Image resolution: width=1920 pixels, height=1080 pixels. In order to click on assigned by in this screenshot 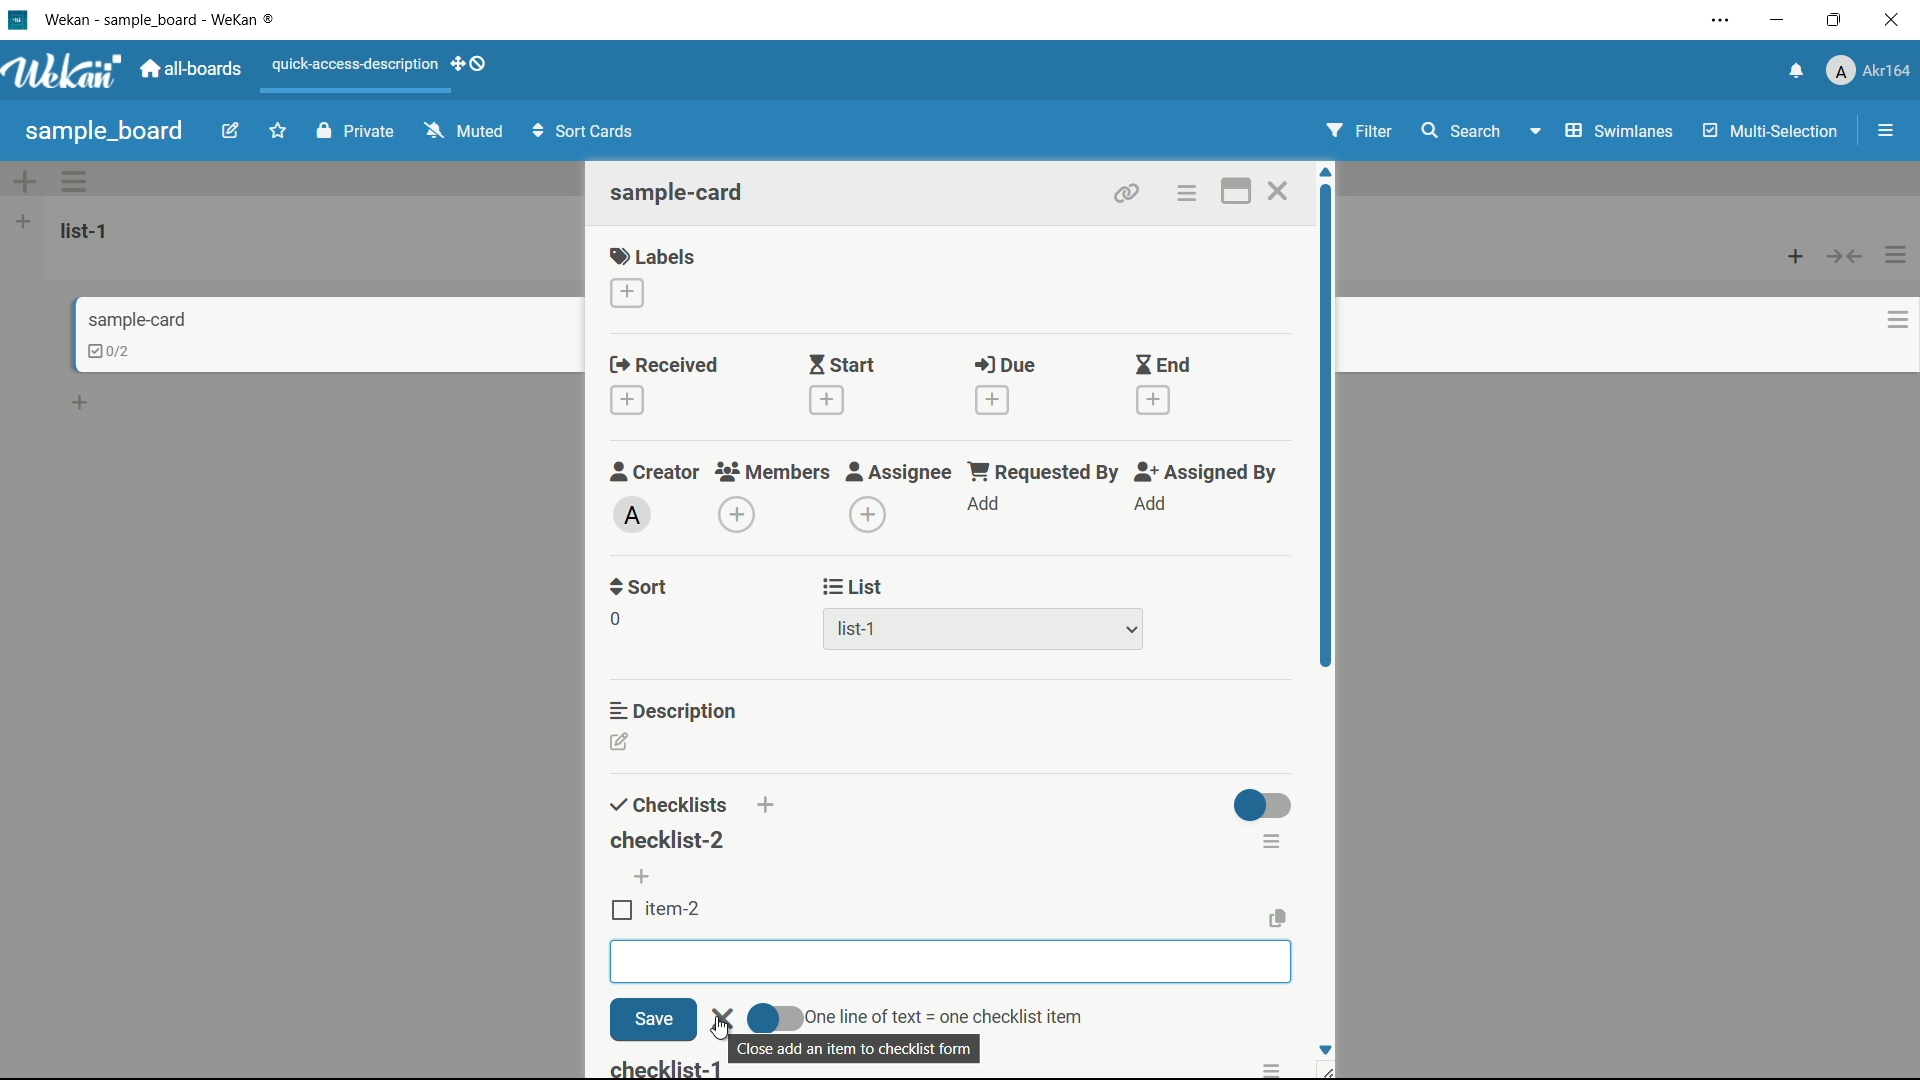, I will do `click(1208, 472)`.